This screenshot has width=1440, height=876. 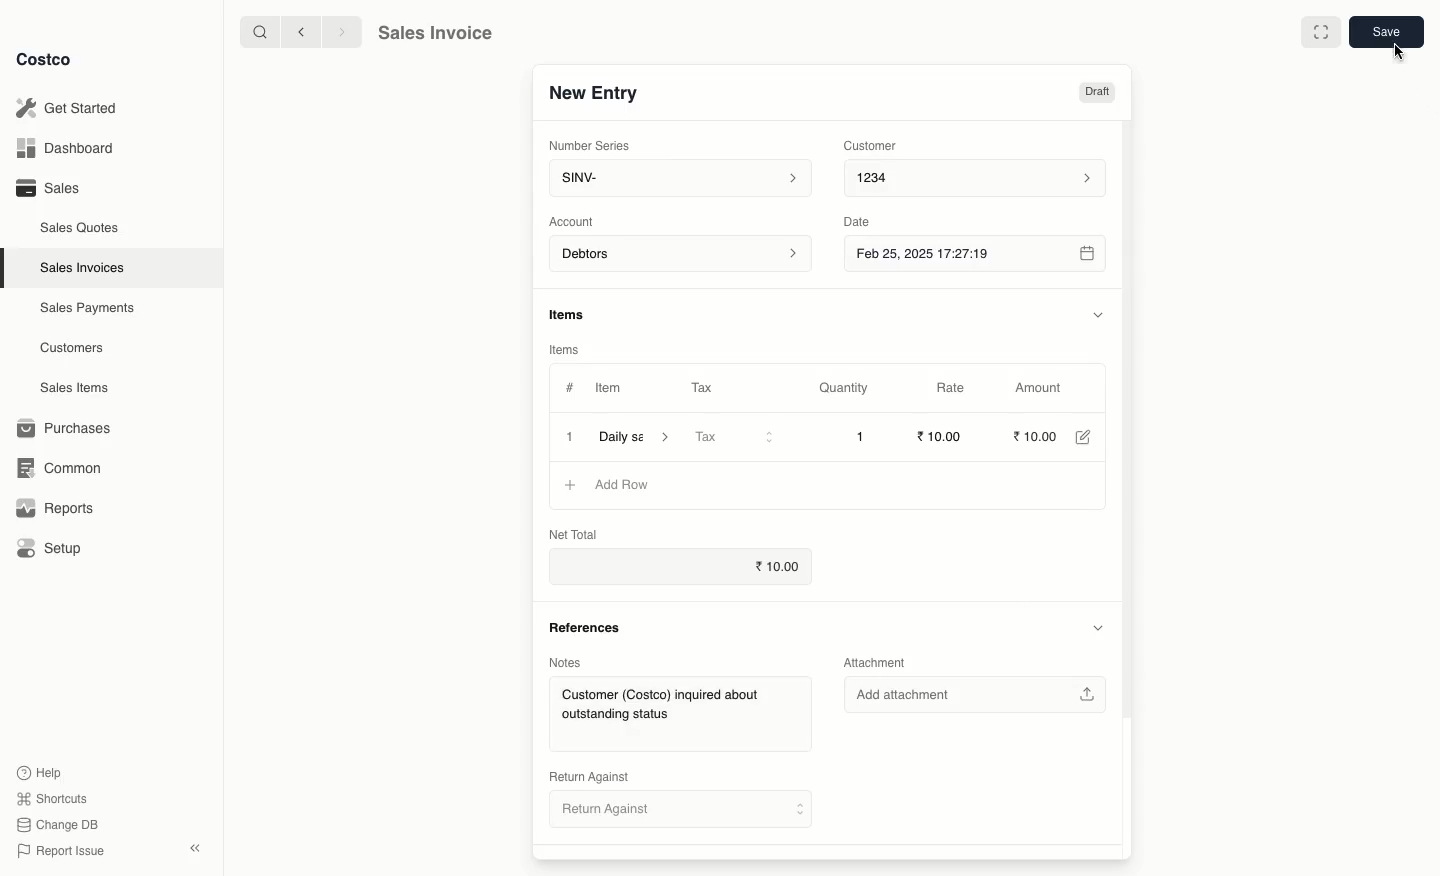 What do you see at coordinates (639, 436) in the screenshot?
I see `Daily sa` at bounding box center [639, 436].